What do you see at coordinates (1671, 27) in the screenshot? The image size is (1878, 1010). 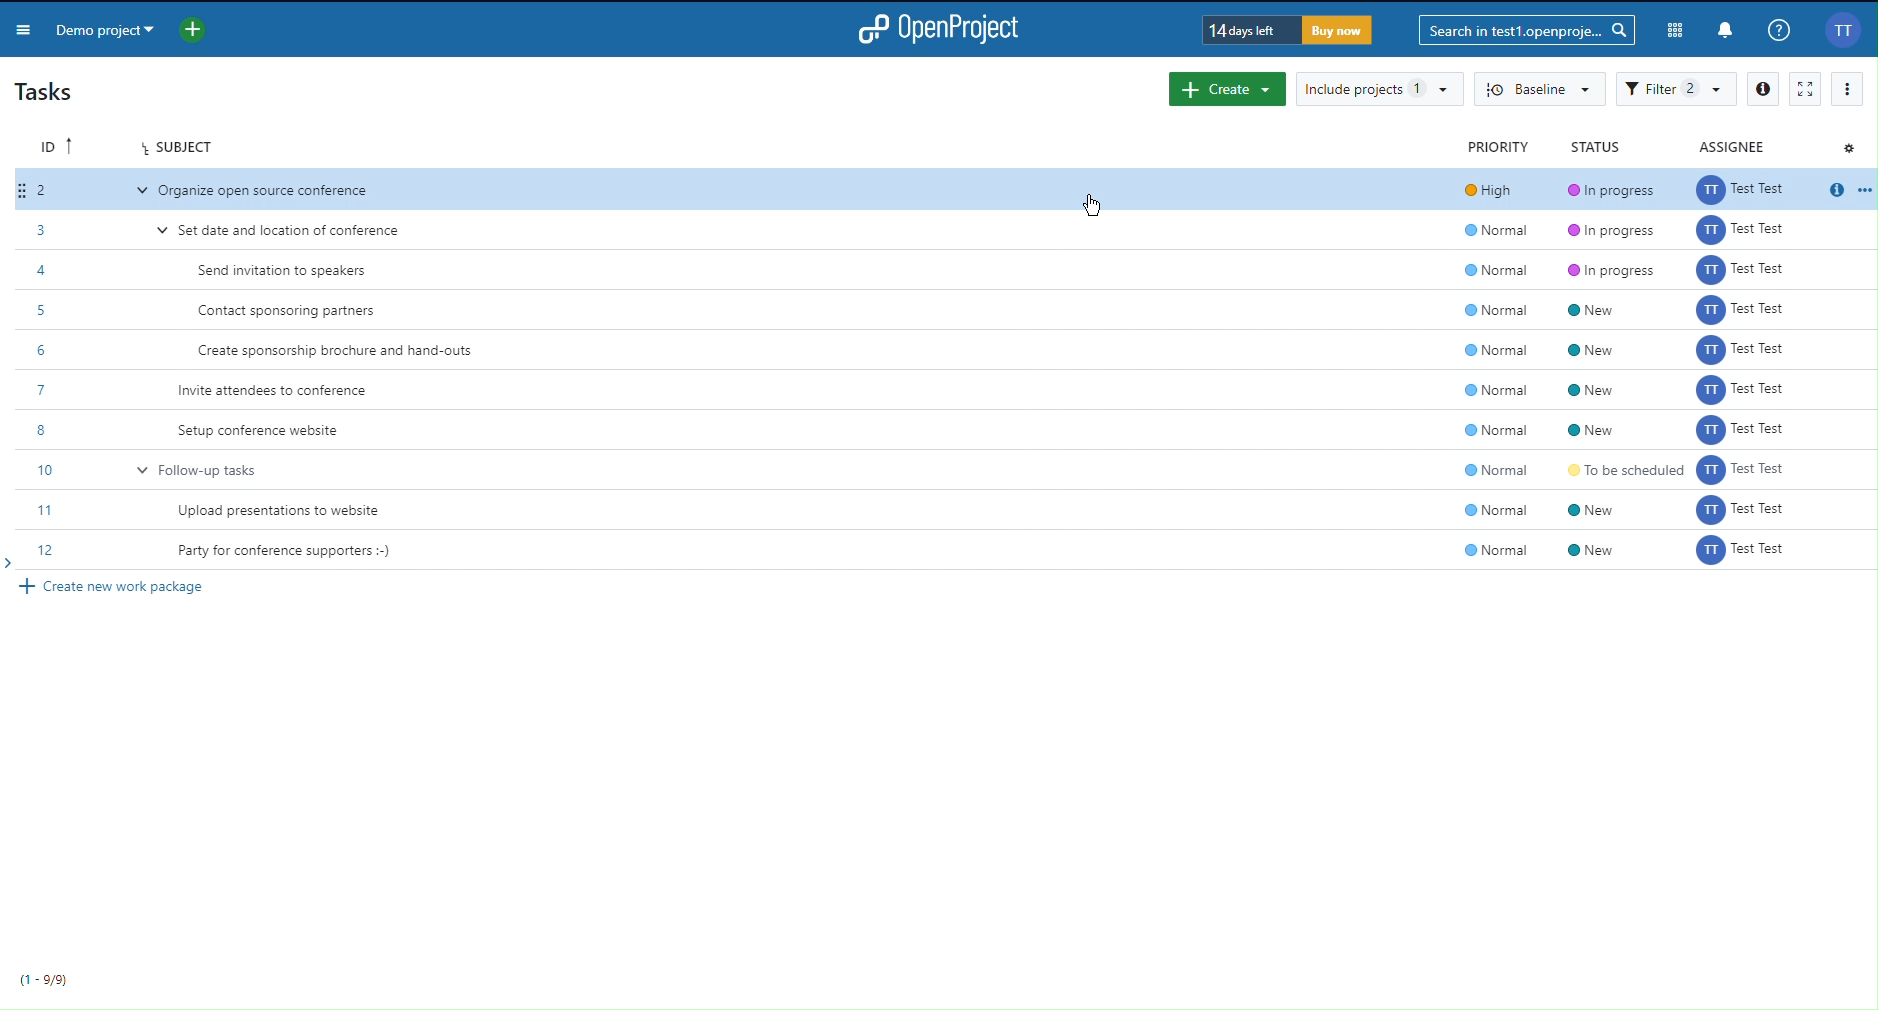 I see `Modules` at bounding box center [1671, 27].